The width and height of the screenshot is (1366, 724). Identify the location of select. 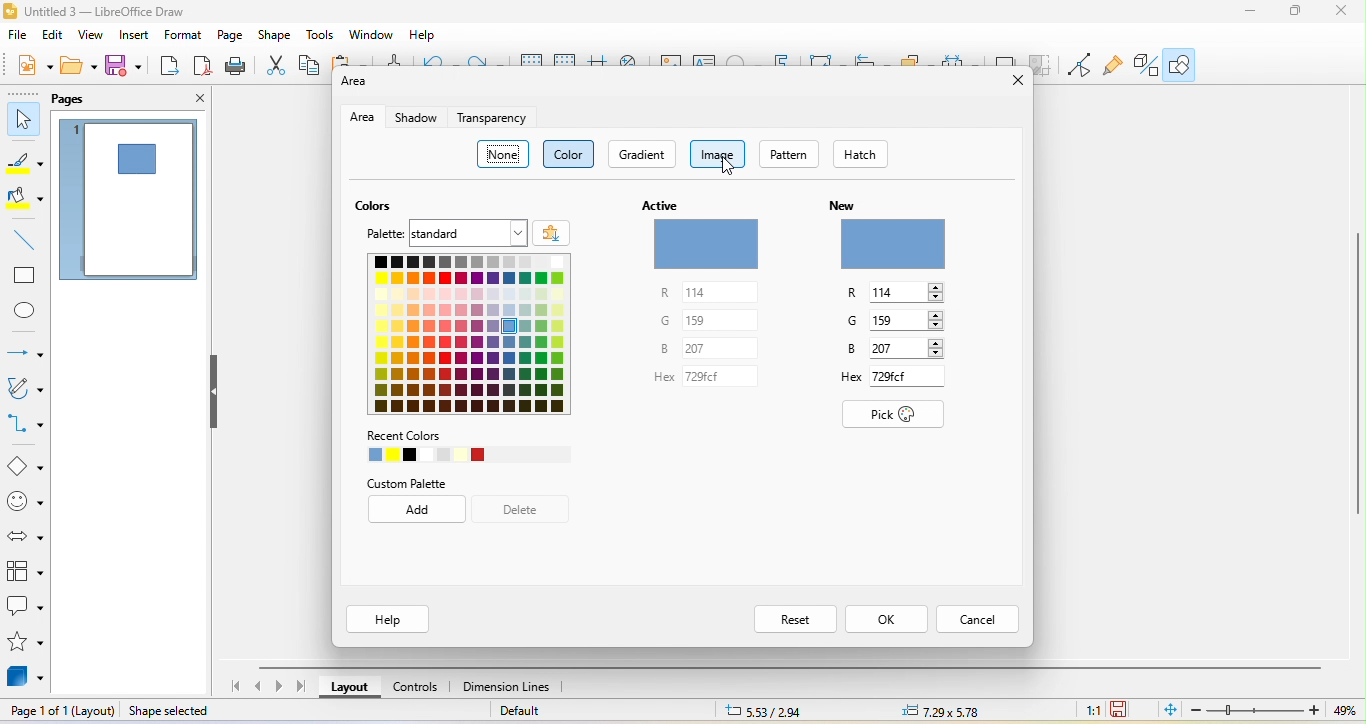
(22, 121).